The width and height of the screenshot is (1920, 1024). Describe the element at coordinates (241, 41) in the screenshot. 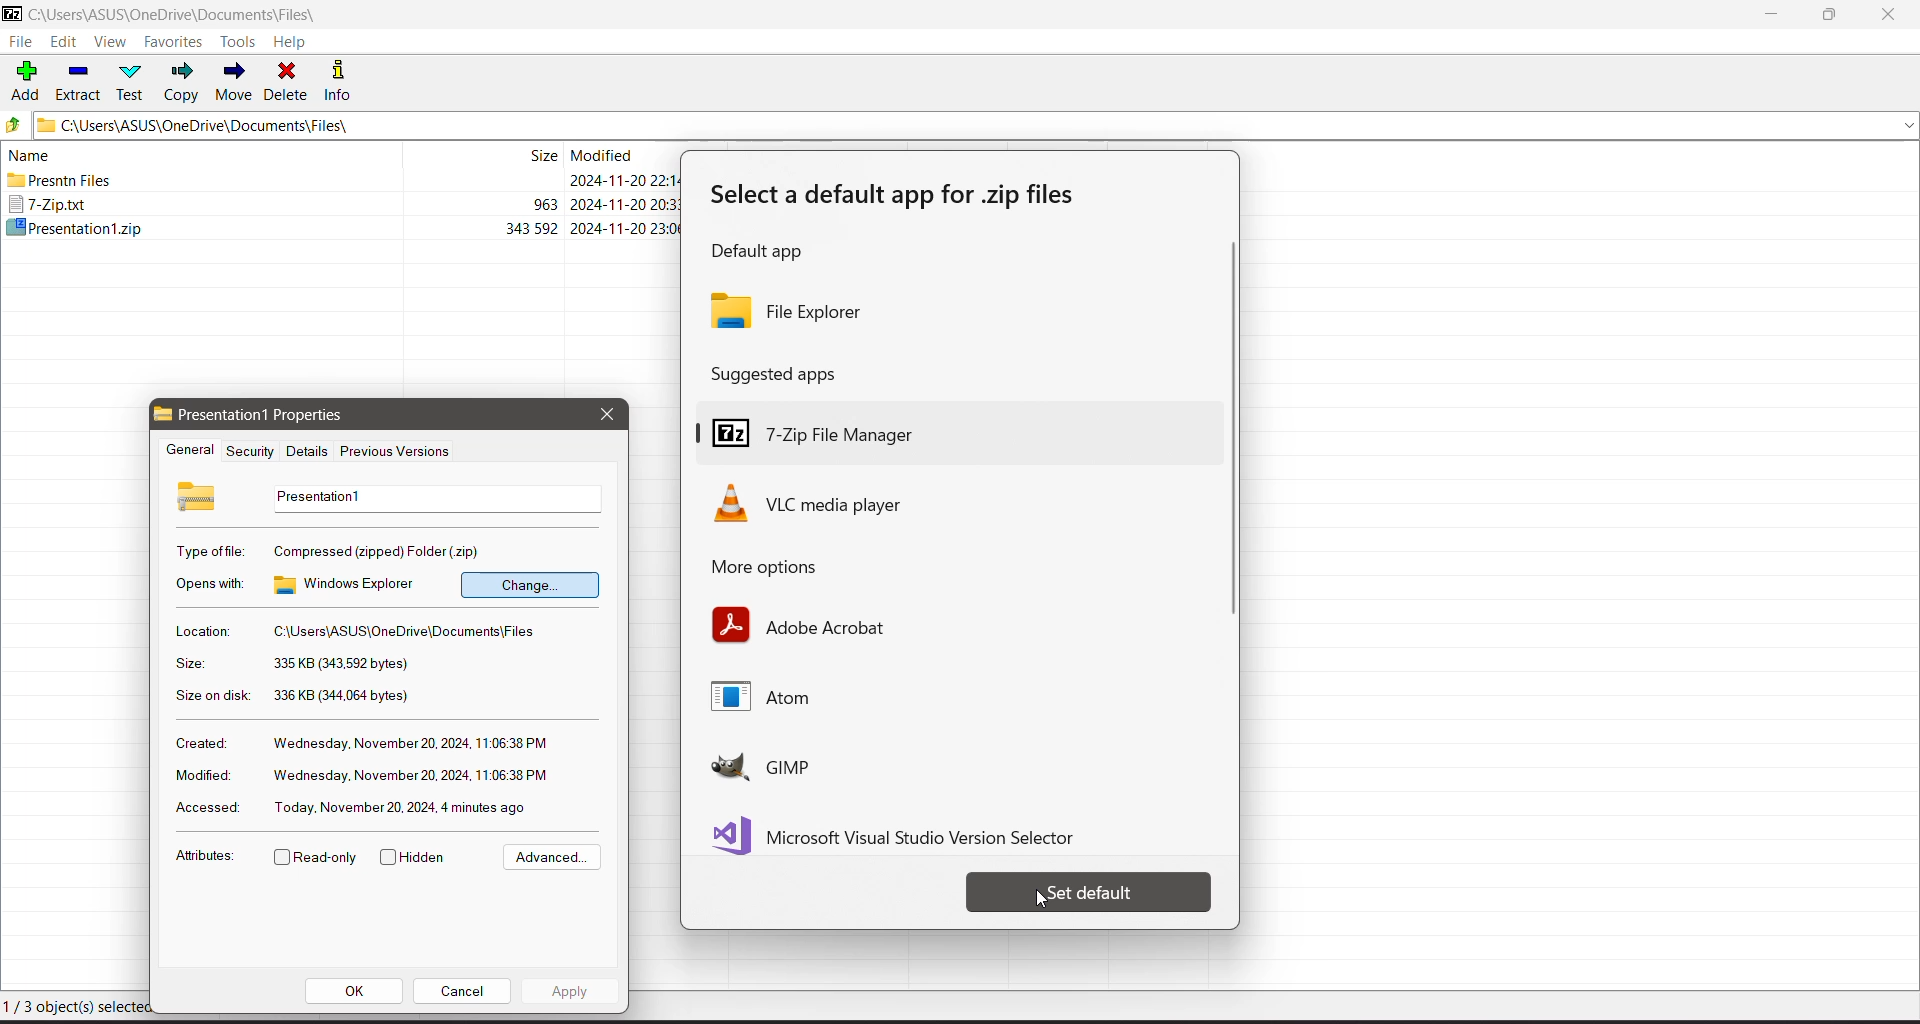

I see `Tools` at that location.